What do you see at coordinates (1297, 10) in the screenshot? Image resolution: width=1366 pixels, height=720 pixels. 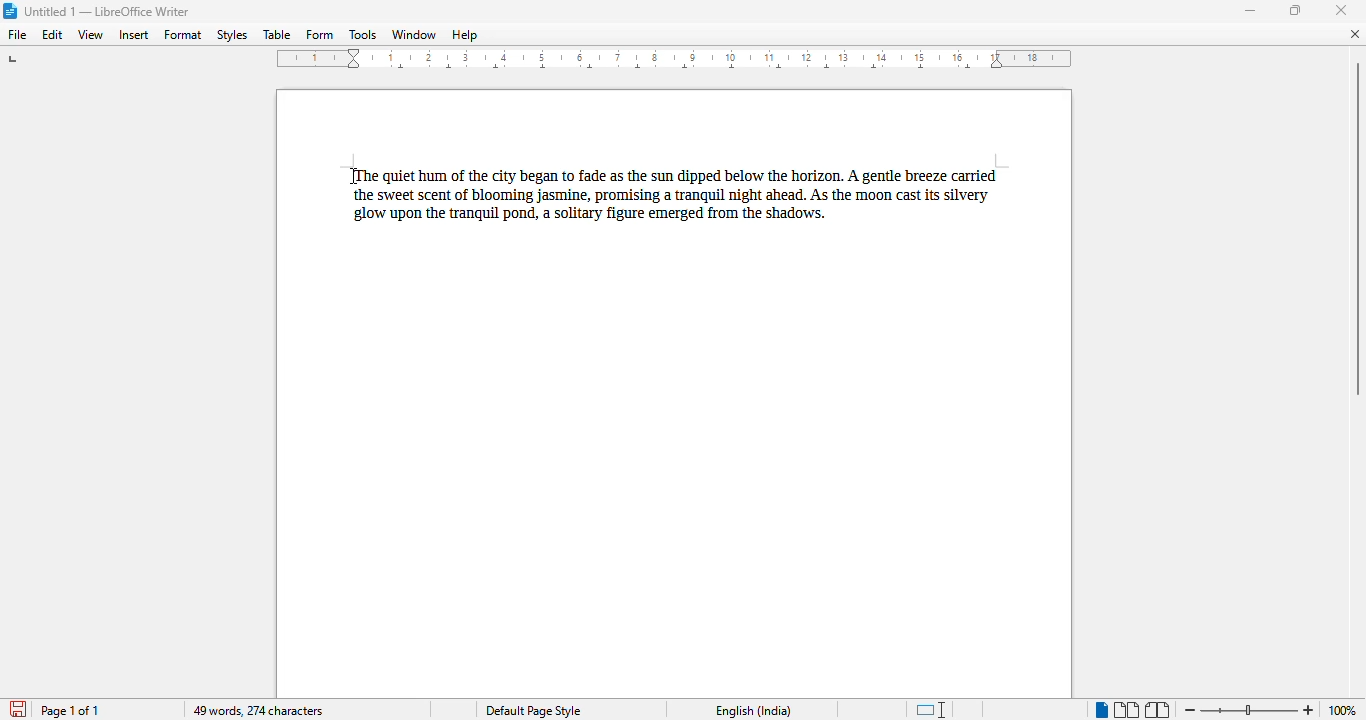 I see `maximize` at bounding box center [1297, 10].